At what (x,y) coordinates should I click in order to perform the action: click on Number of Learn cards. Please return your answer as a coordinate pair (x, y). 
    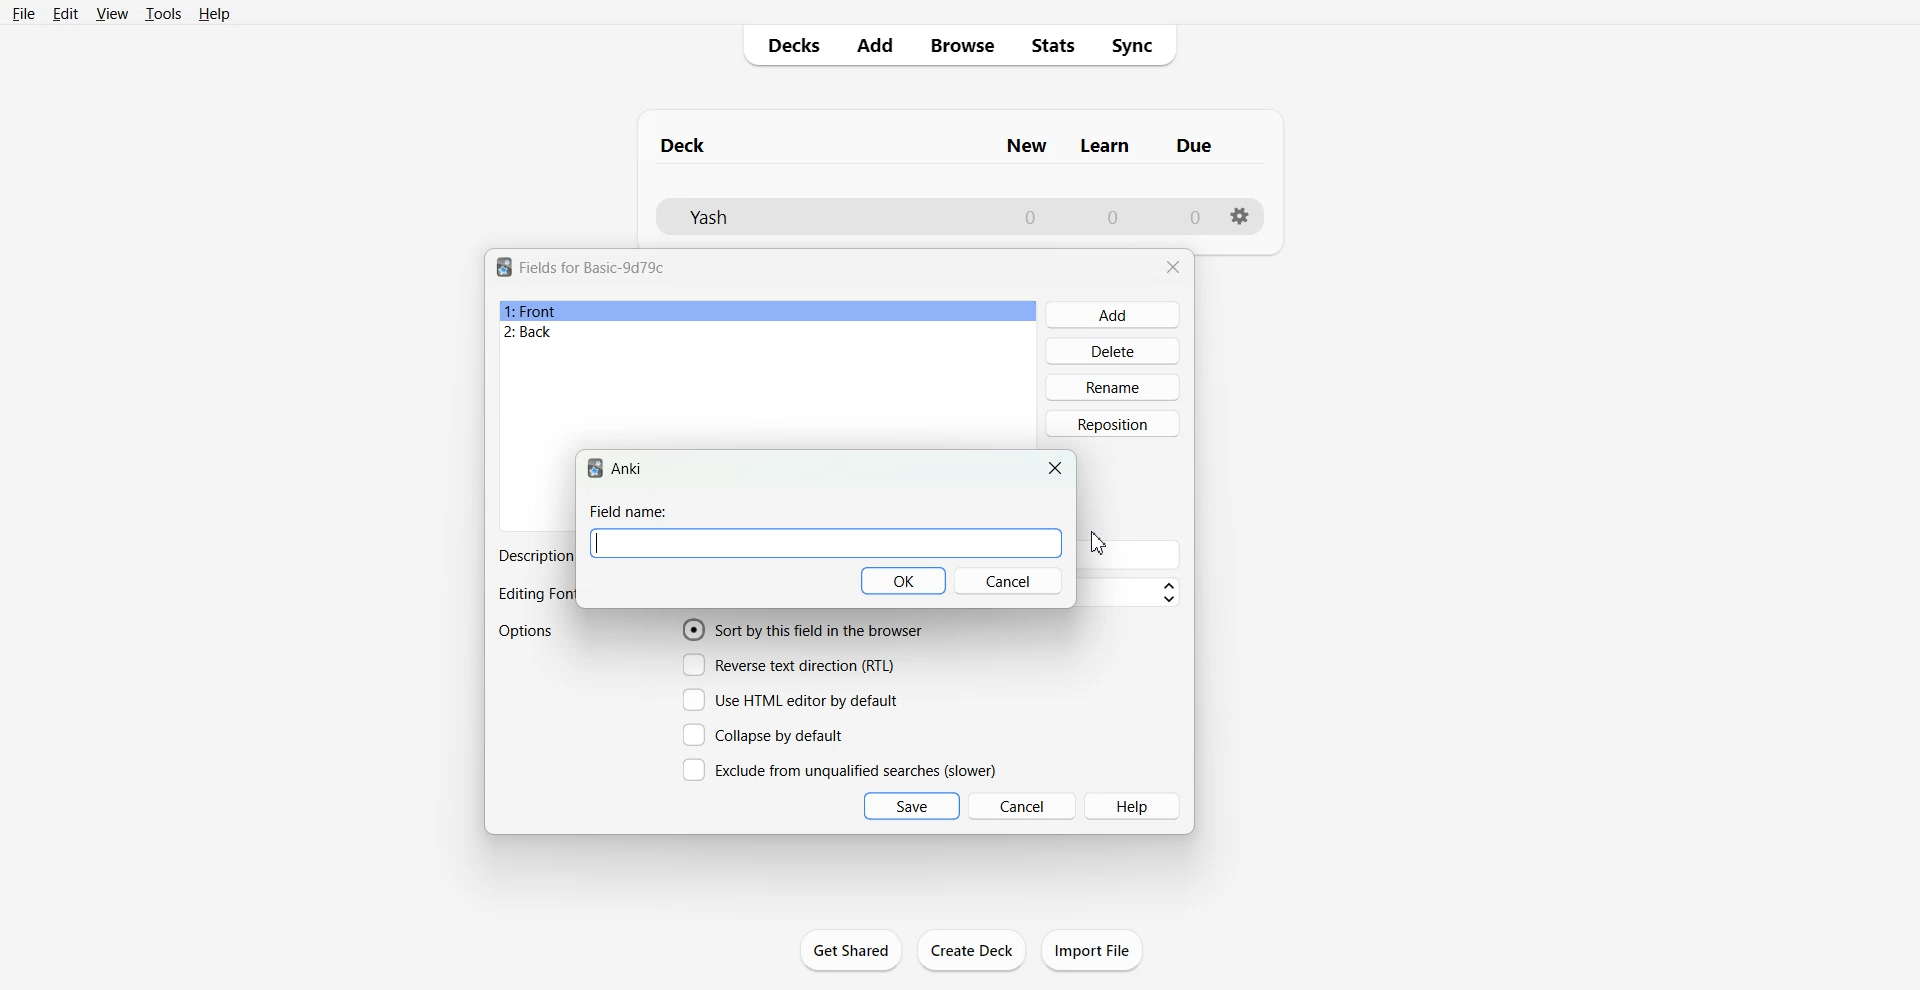
    Looking at the image, I should click on (1113, 216).